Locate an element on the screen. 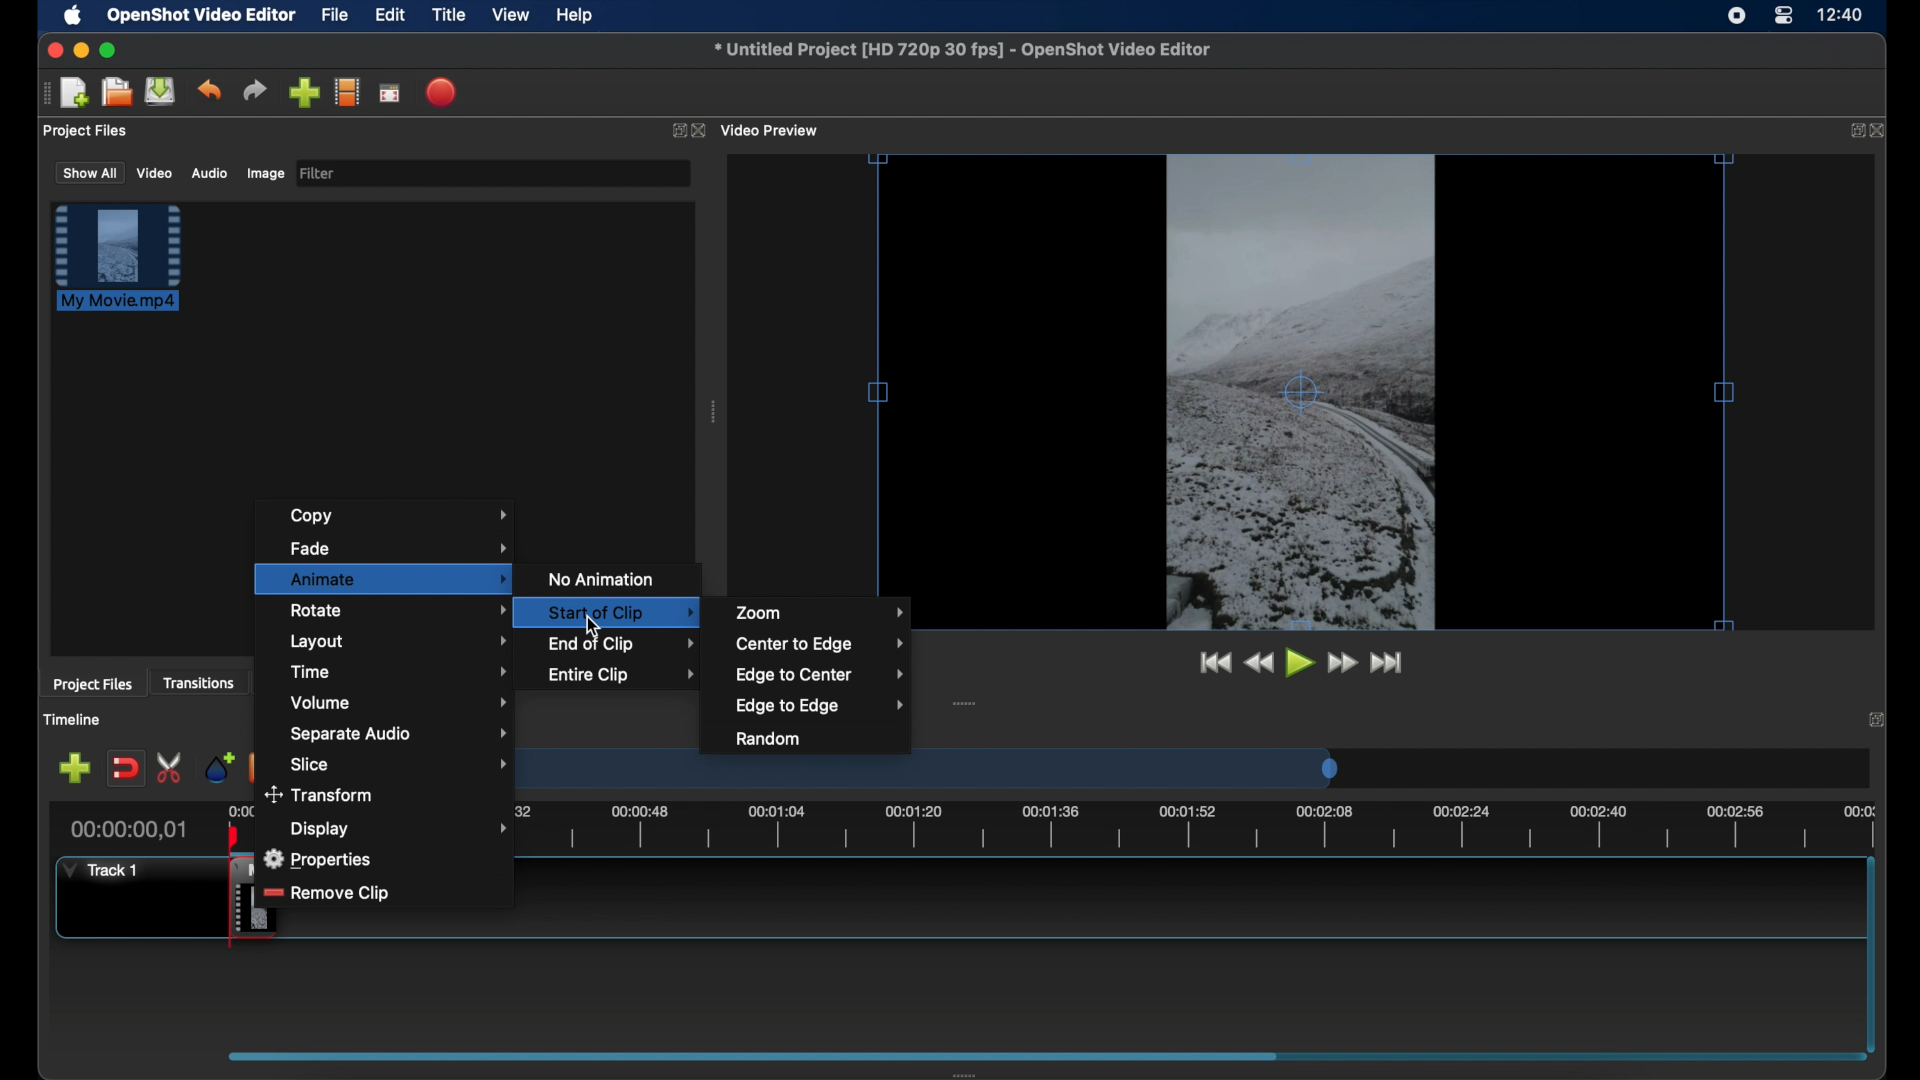  expand is located at coordinates (674, 133).